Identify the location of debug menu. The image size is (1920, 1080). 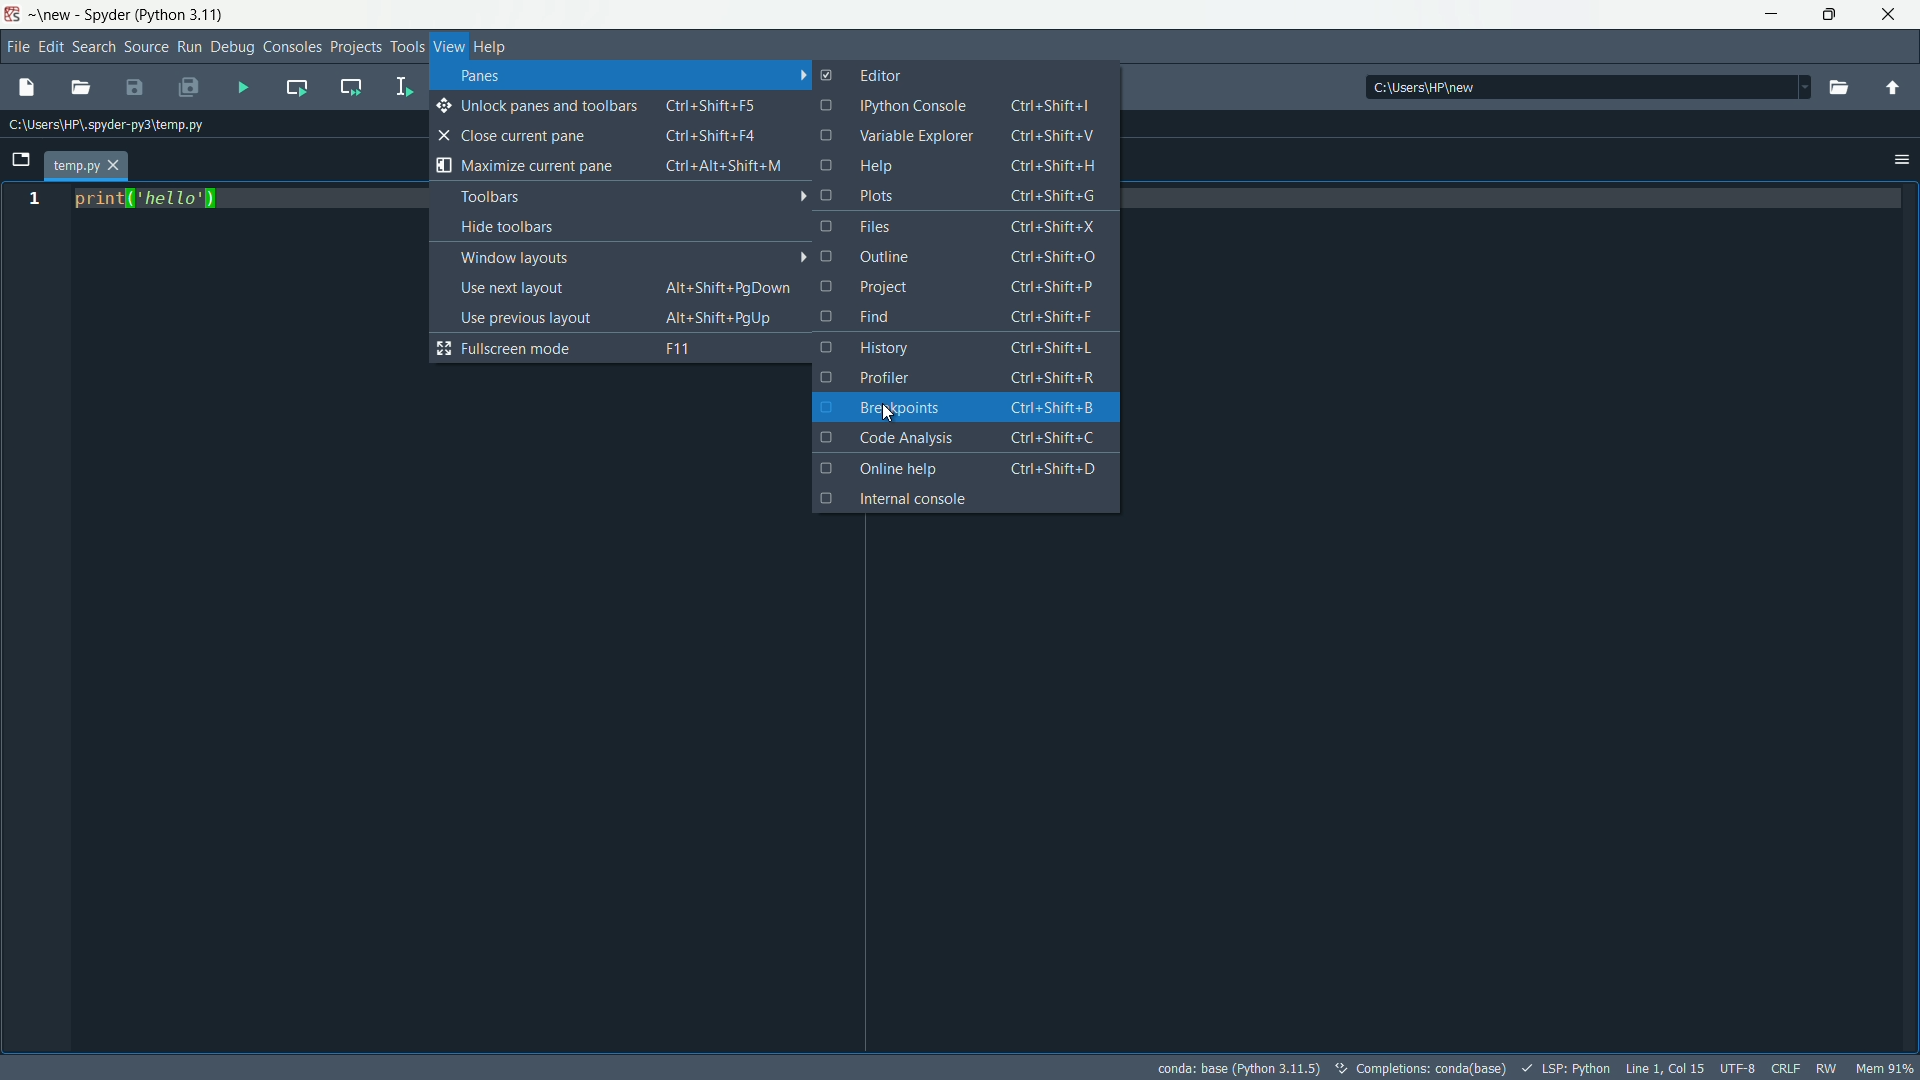
(233, 48).